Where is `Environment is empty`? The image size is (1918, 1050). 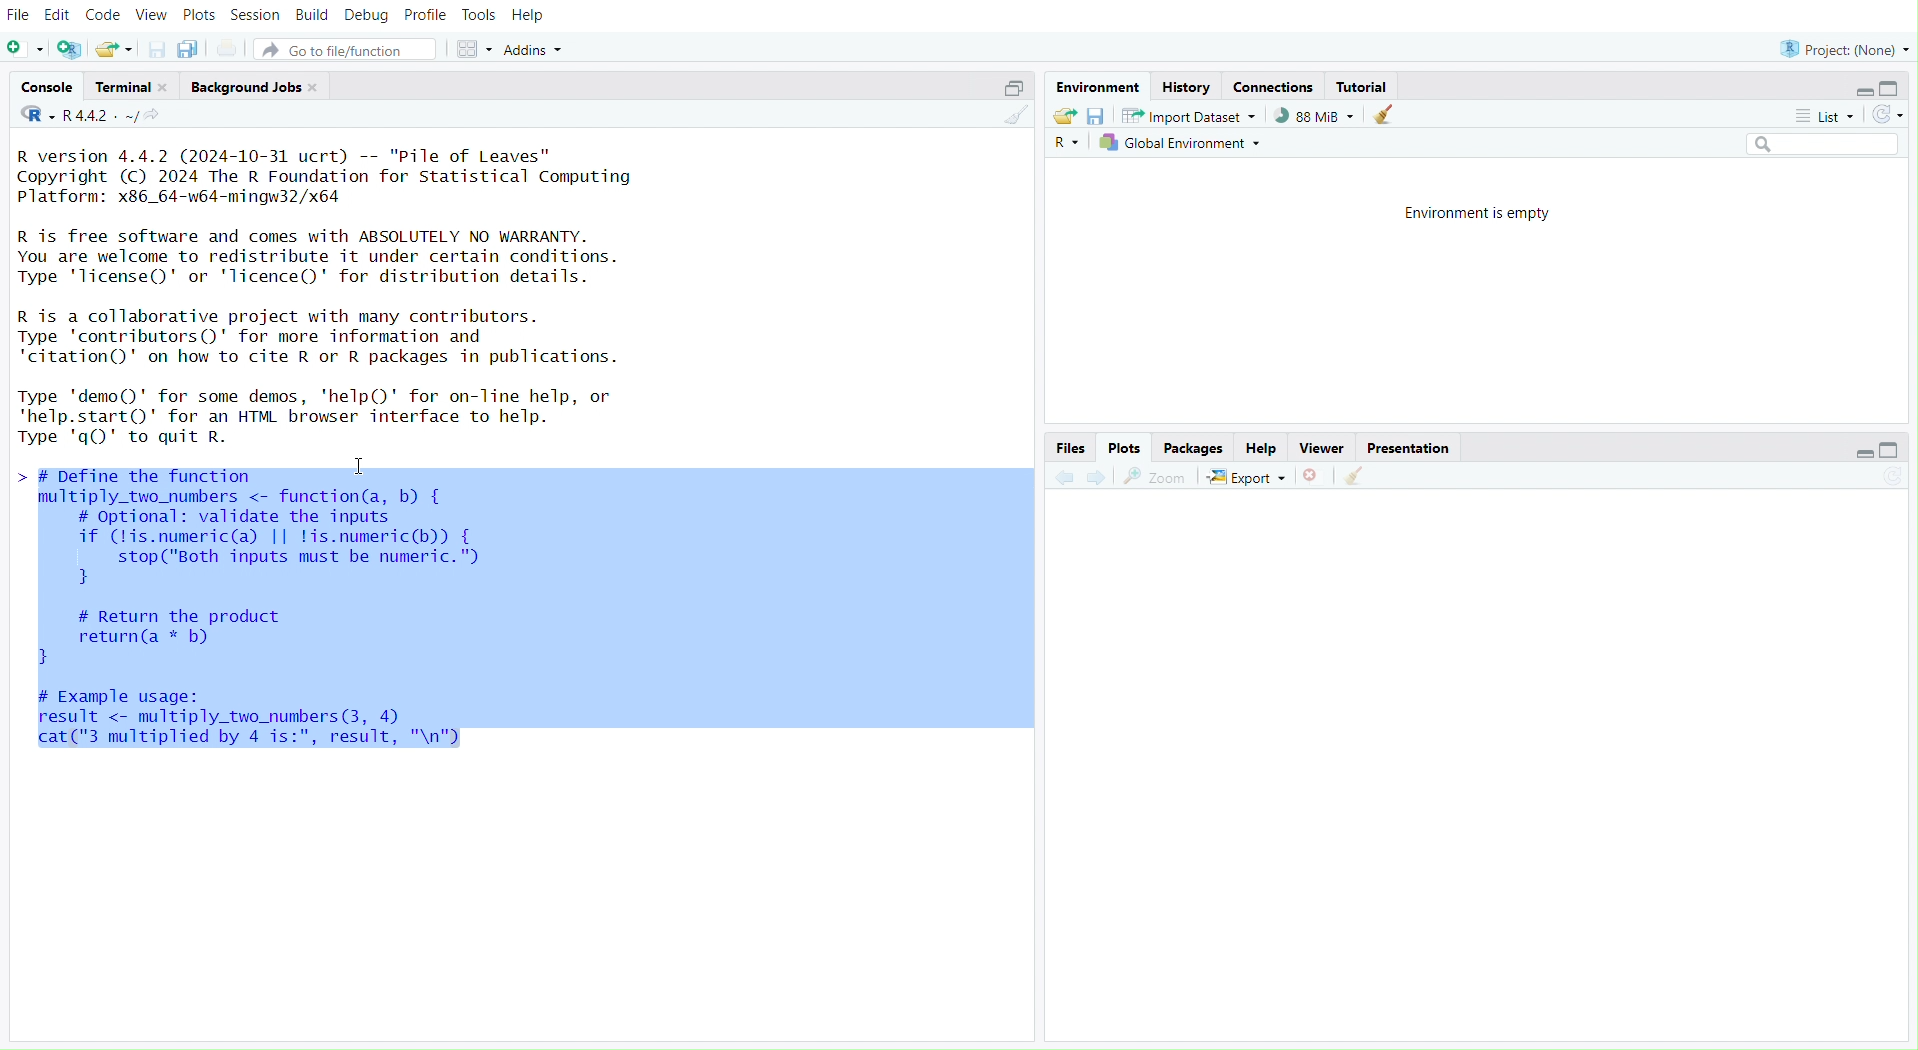
Environment is empty is located at coordinates (1485, 214).